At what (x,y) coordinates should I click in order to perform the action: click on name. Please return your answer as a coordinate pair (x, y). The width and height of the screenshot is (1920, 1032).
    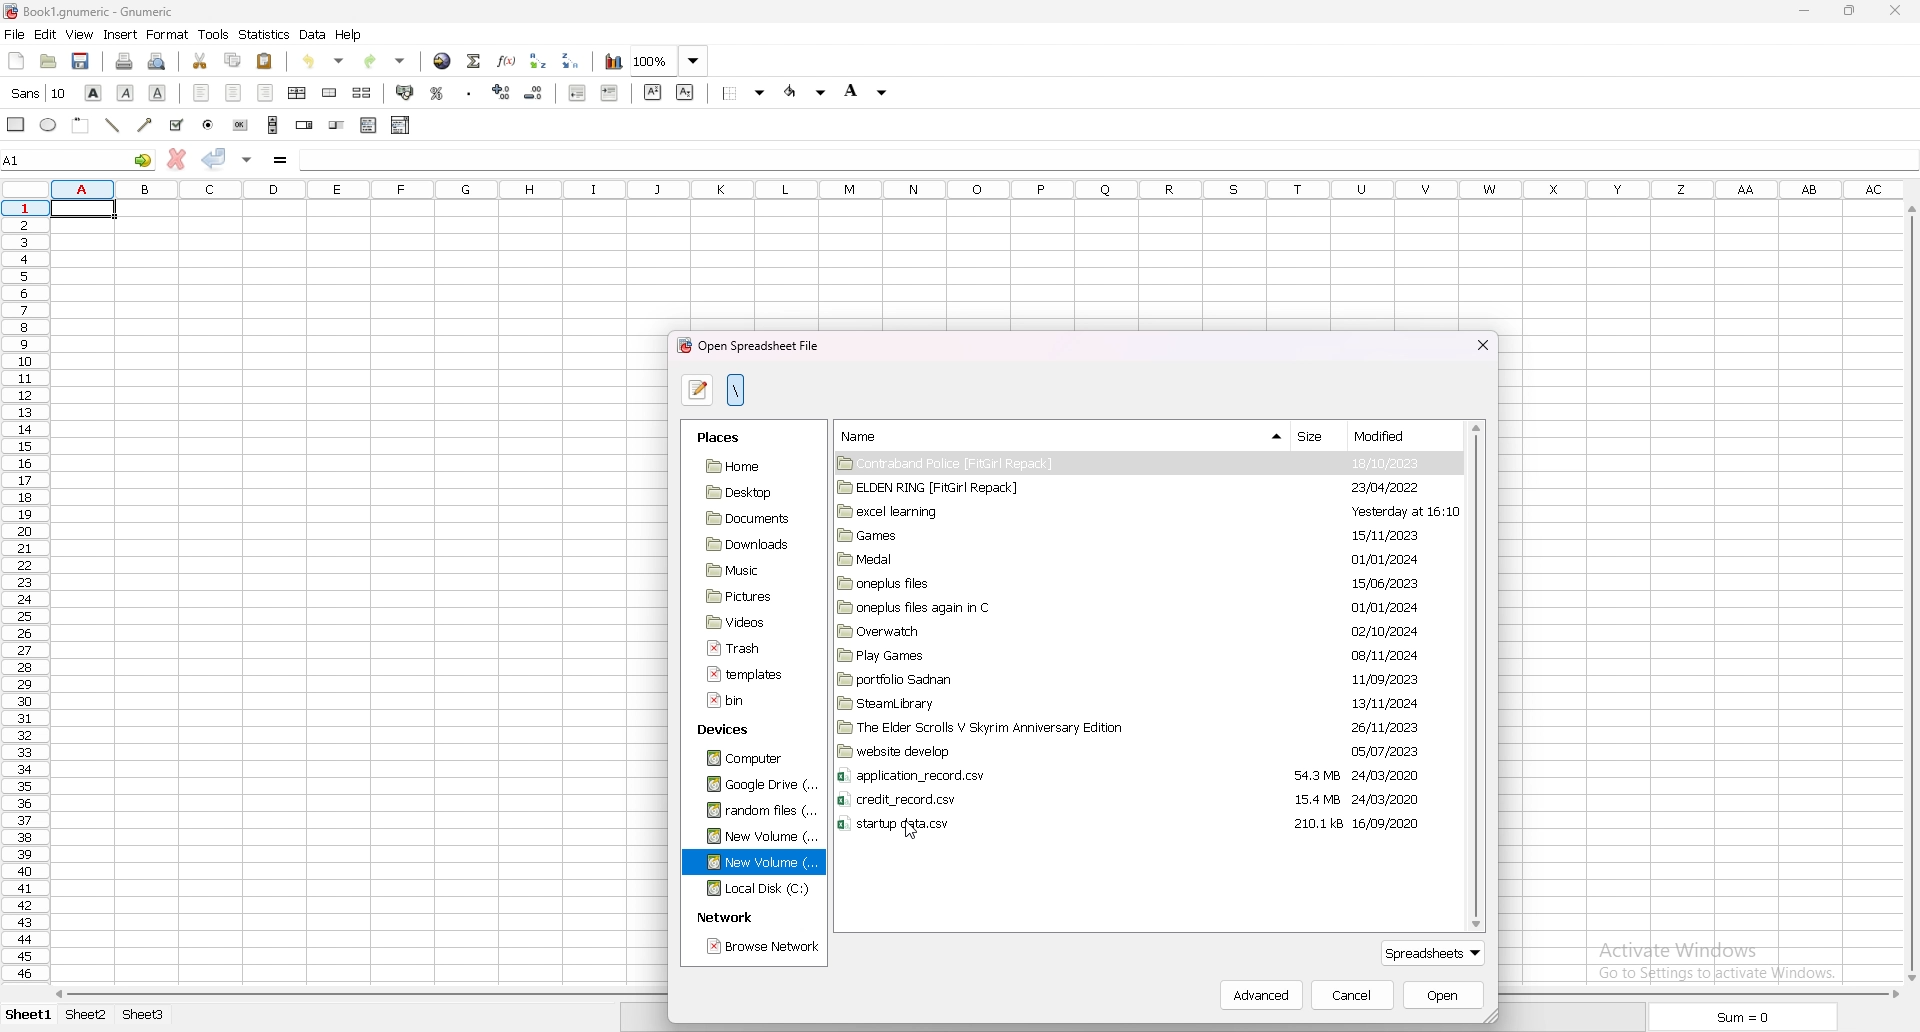
    Looking at the image, I should click on (859, 436).